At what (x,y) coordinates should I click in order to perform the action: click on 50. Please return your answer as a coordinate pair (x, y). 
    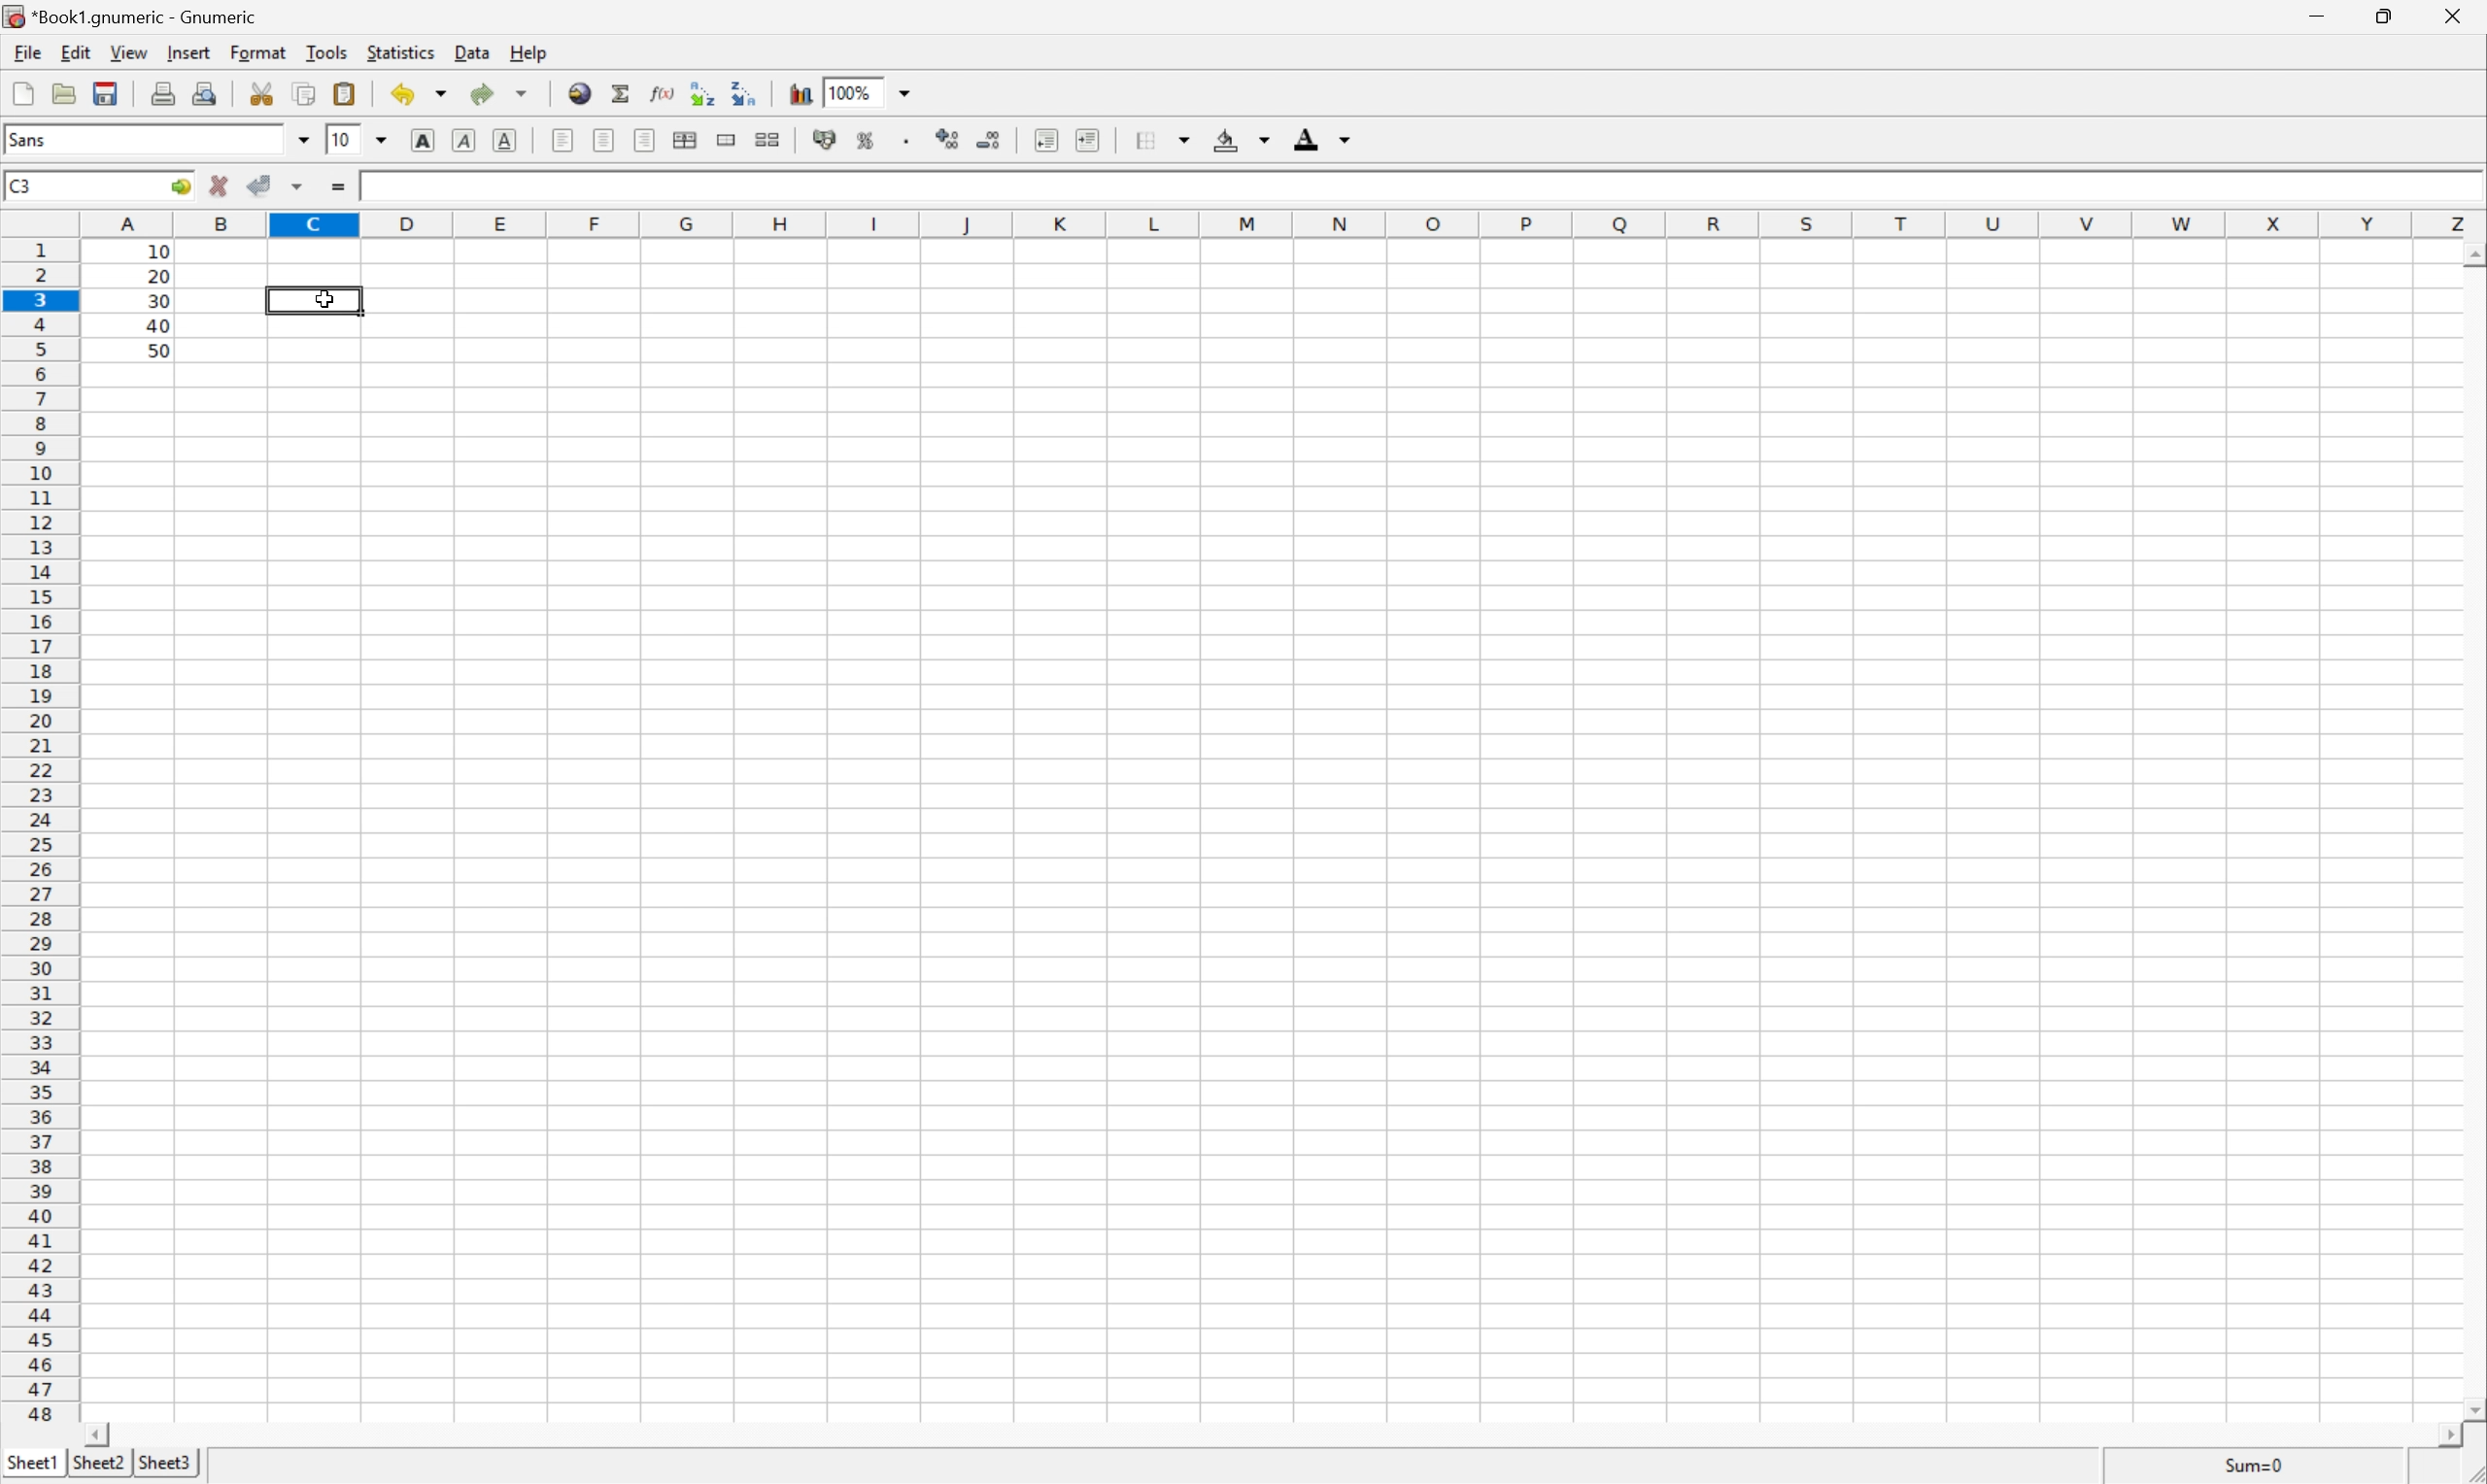
    Looking at the image, I should click on (157, 349).